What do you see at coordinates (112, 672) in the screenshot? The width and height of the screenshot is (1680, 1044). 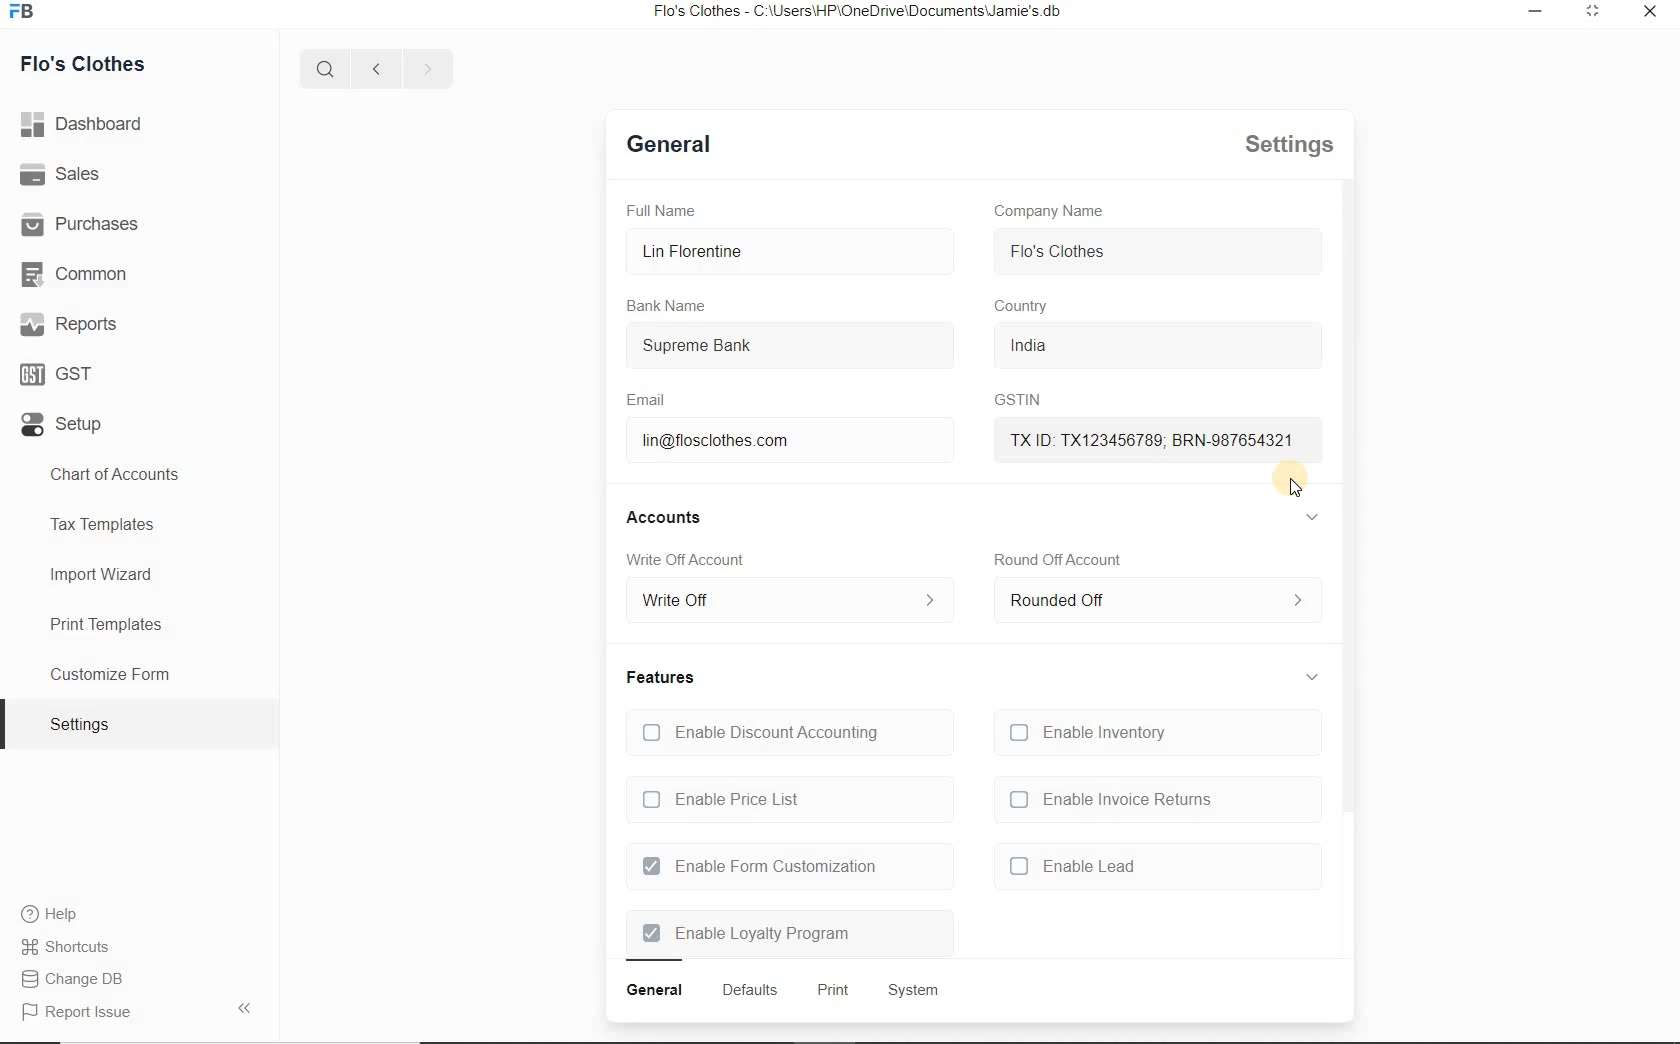 I see `Customize Form` at bounding box center [112, 672].